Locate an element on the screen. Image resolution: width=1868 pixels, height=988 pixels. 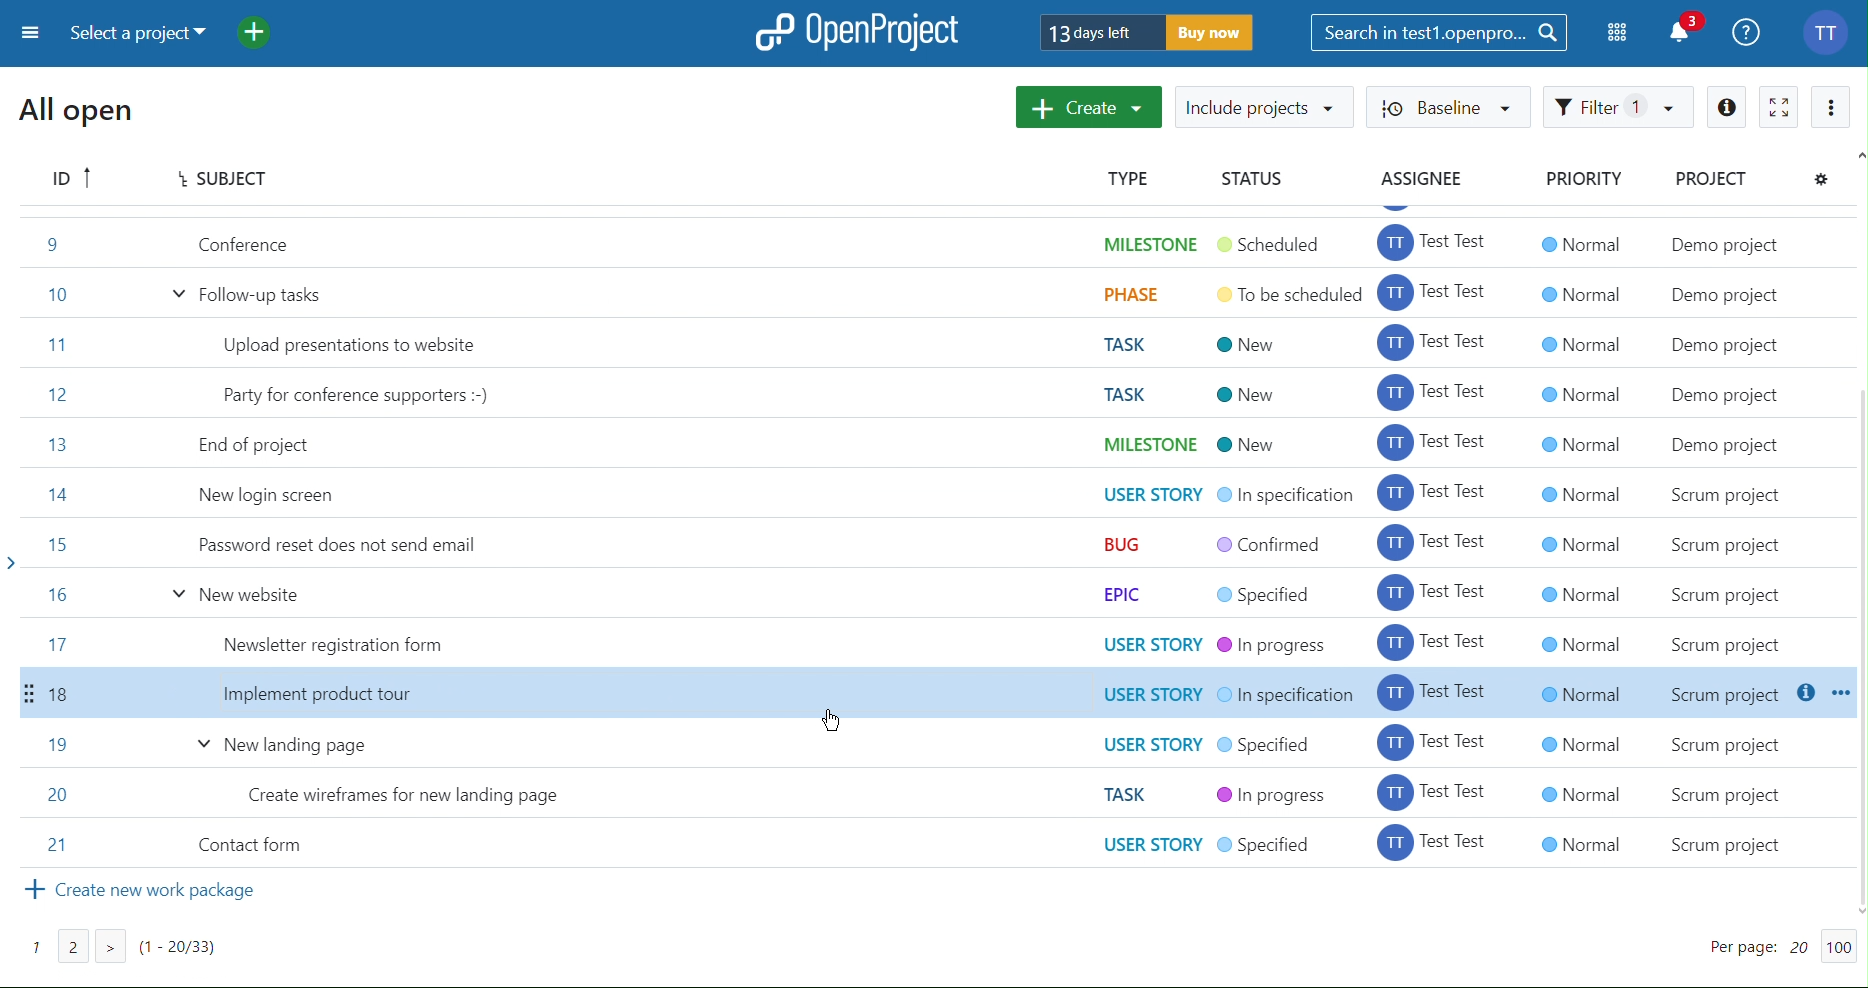
Per Page is located at coordinates (1764, 946).